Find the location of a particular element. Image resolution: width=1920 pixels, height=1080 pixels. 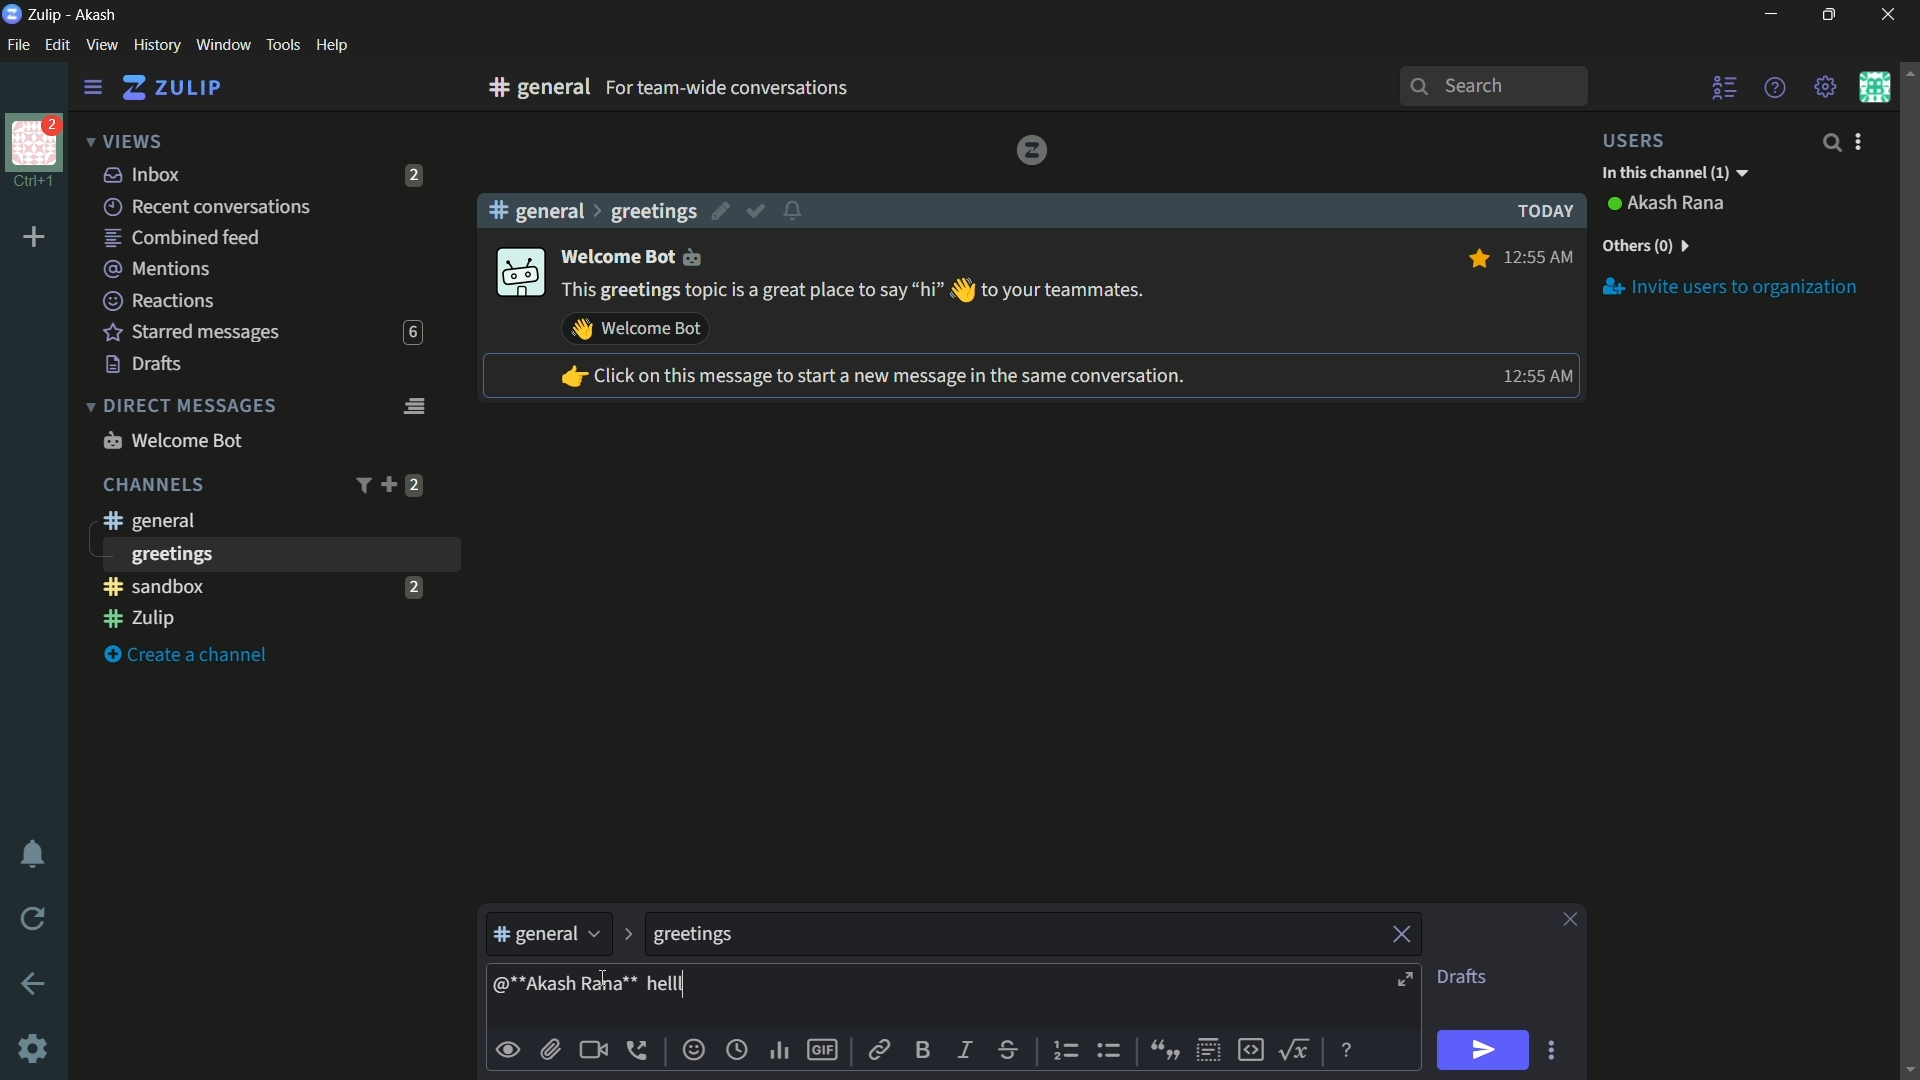

reload is located at coordinates (34, 918).